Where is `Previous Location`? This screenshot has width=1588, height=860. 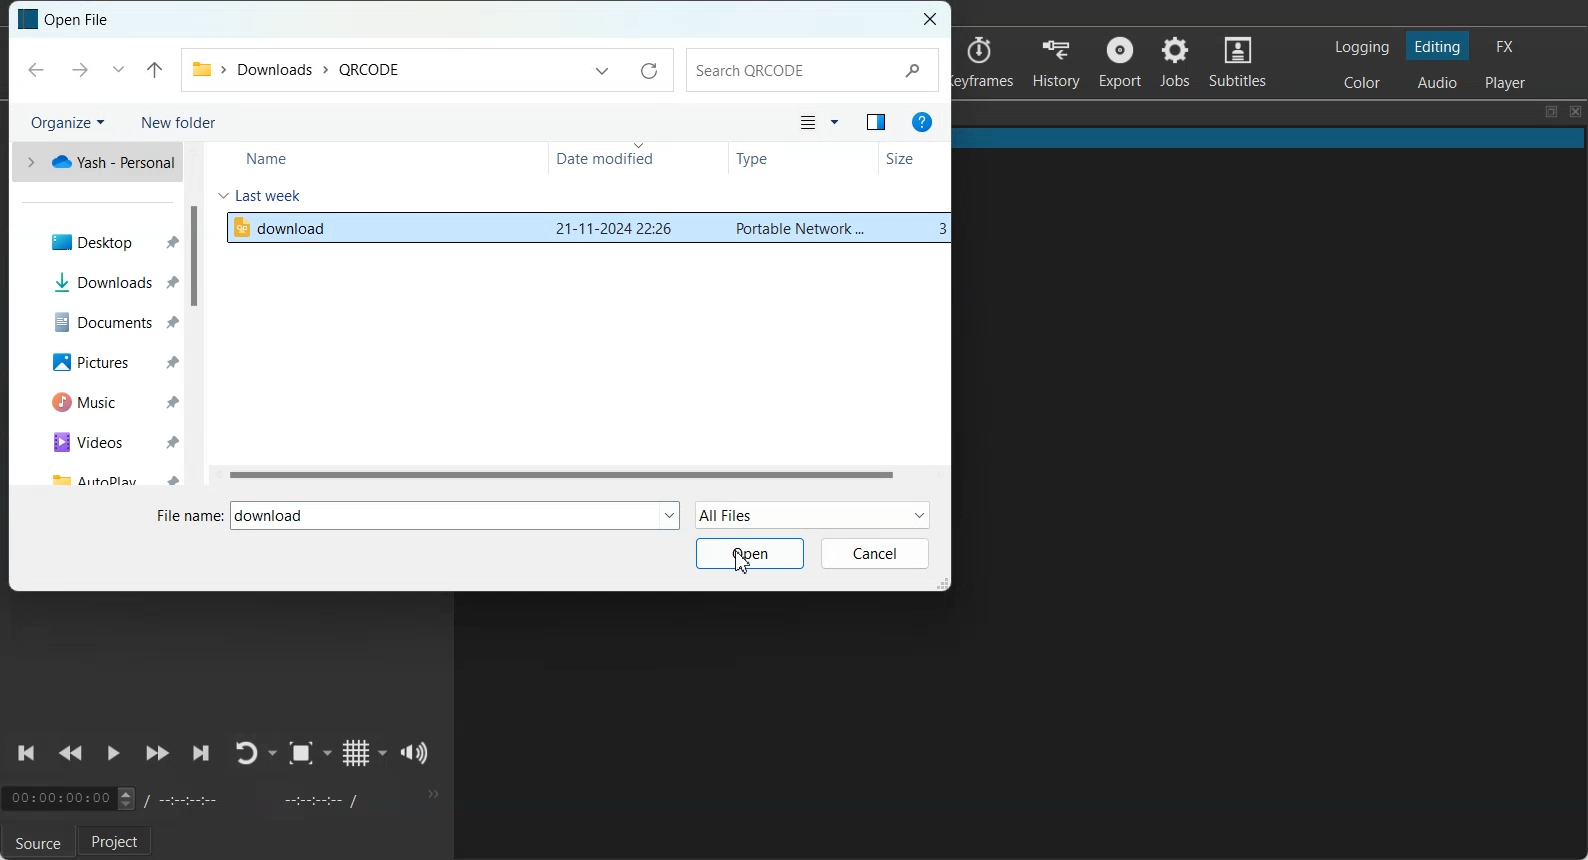
Previous Location is located at coordinates (117, 70).